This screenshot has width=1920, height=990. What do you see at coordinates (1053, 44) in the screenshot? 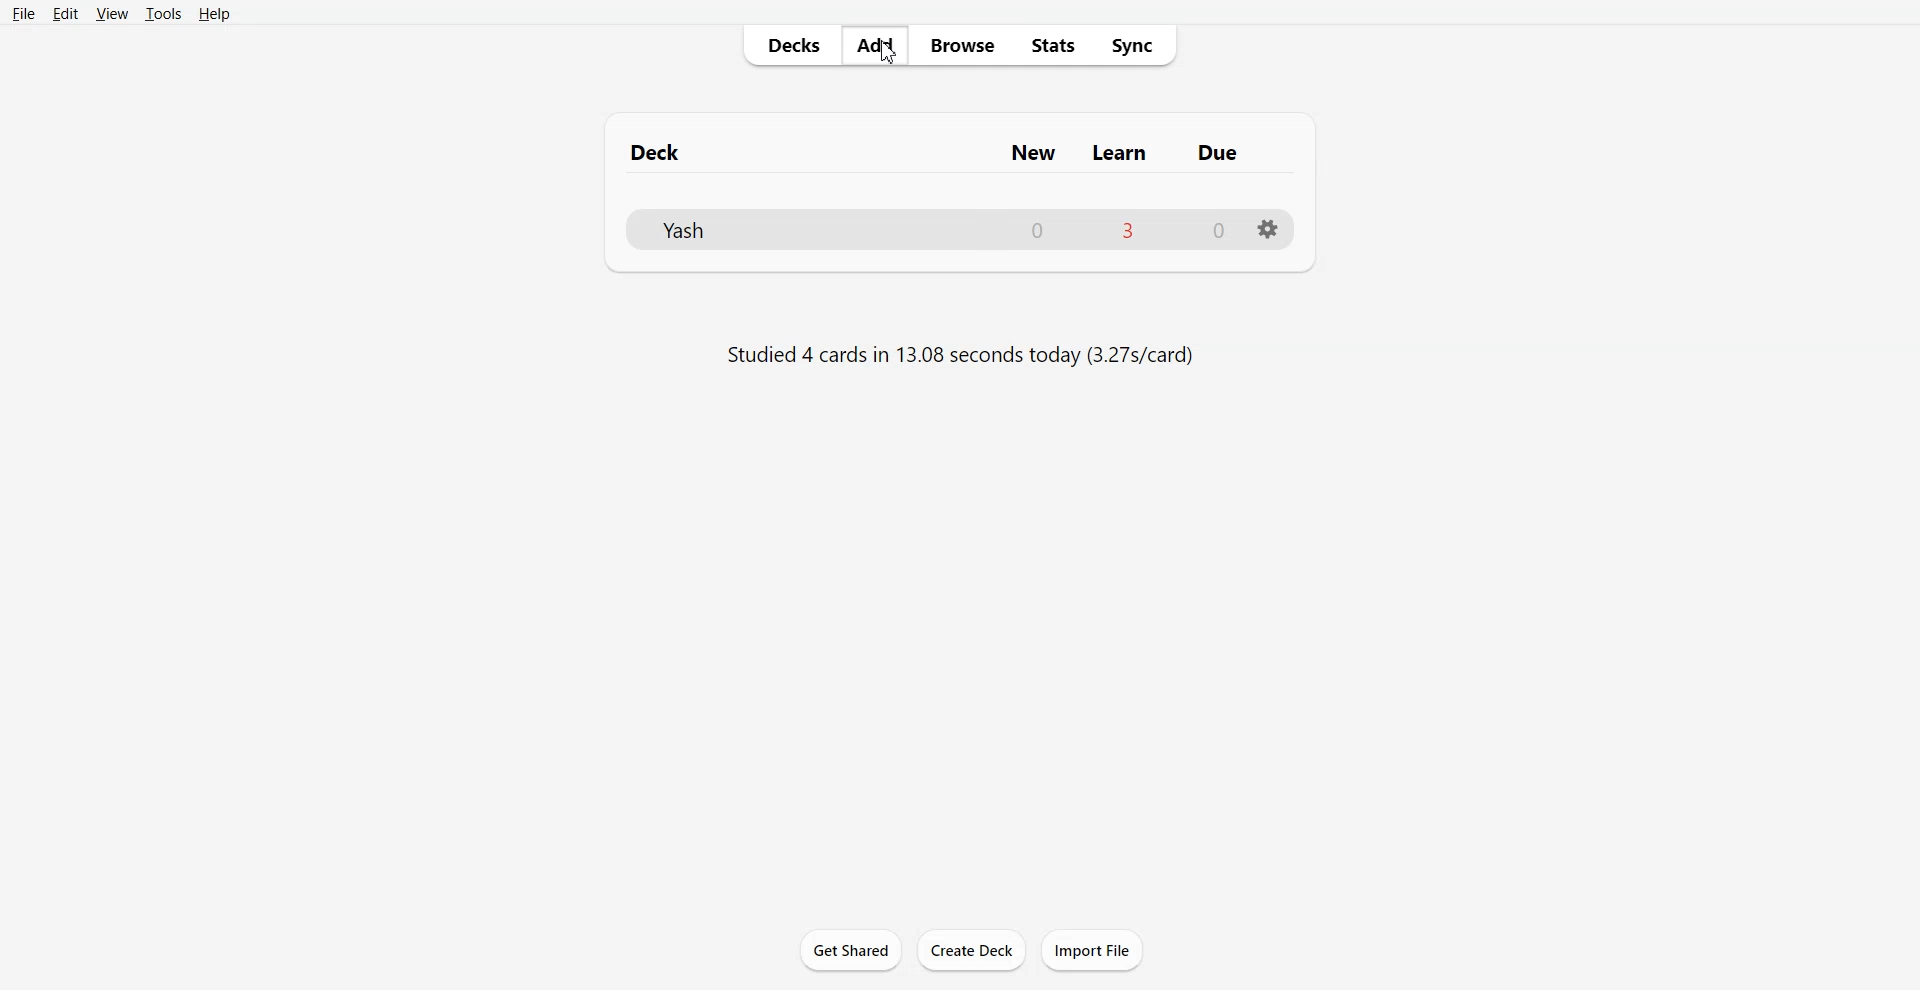
I see `Stats` at bounding box center [1053, 44].